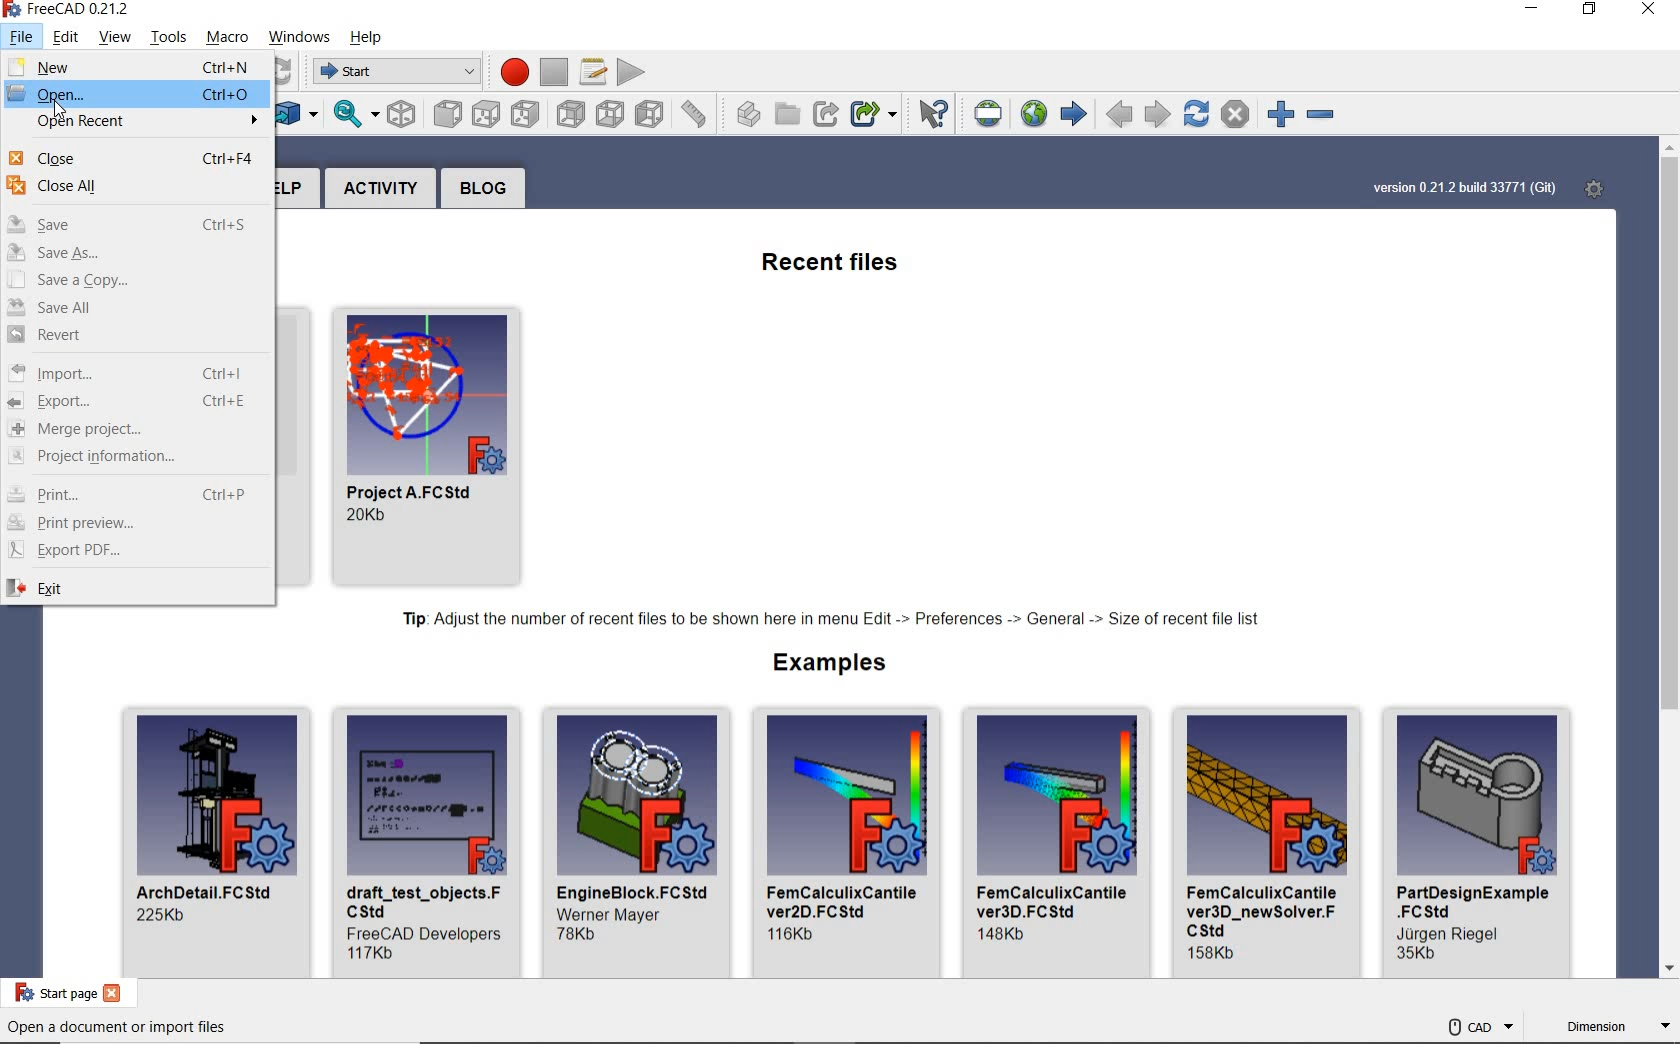  Describe the element at coordinates (14, 9) in the screenshot. I see `logo` at that location.